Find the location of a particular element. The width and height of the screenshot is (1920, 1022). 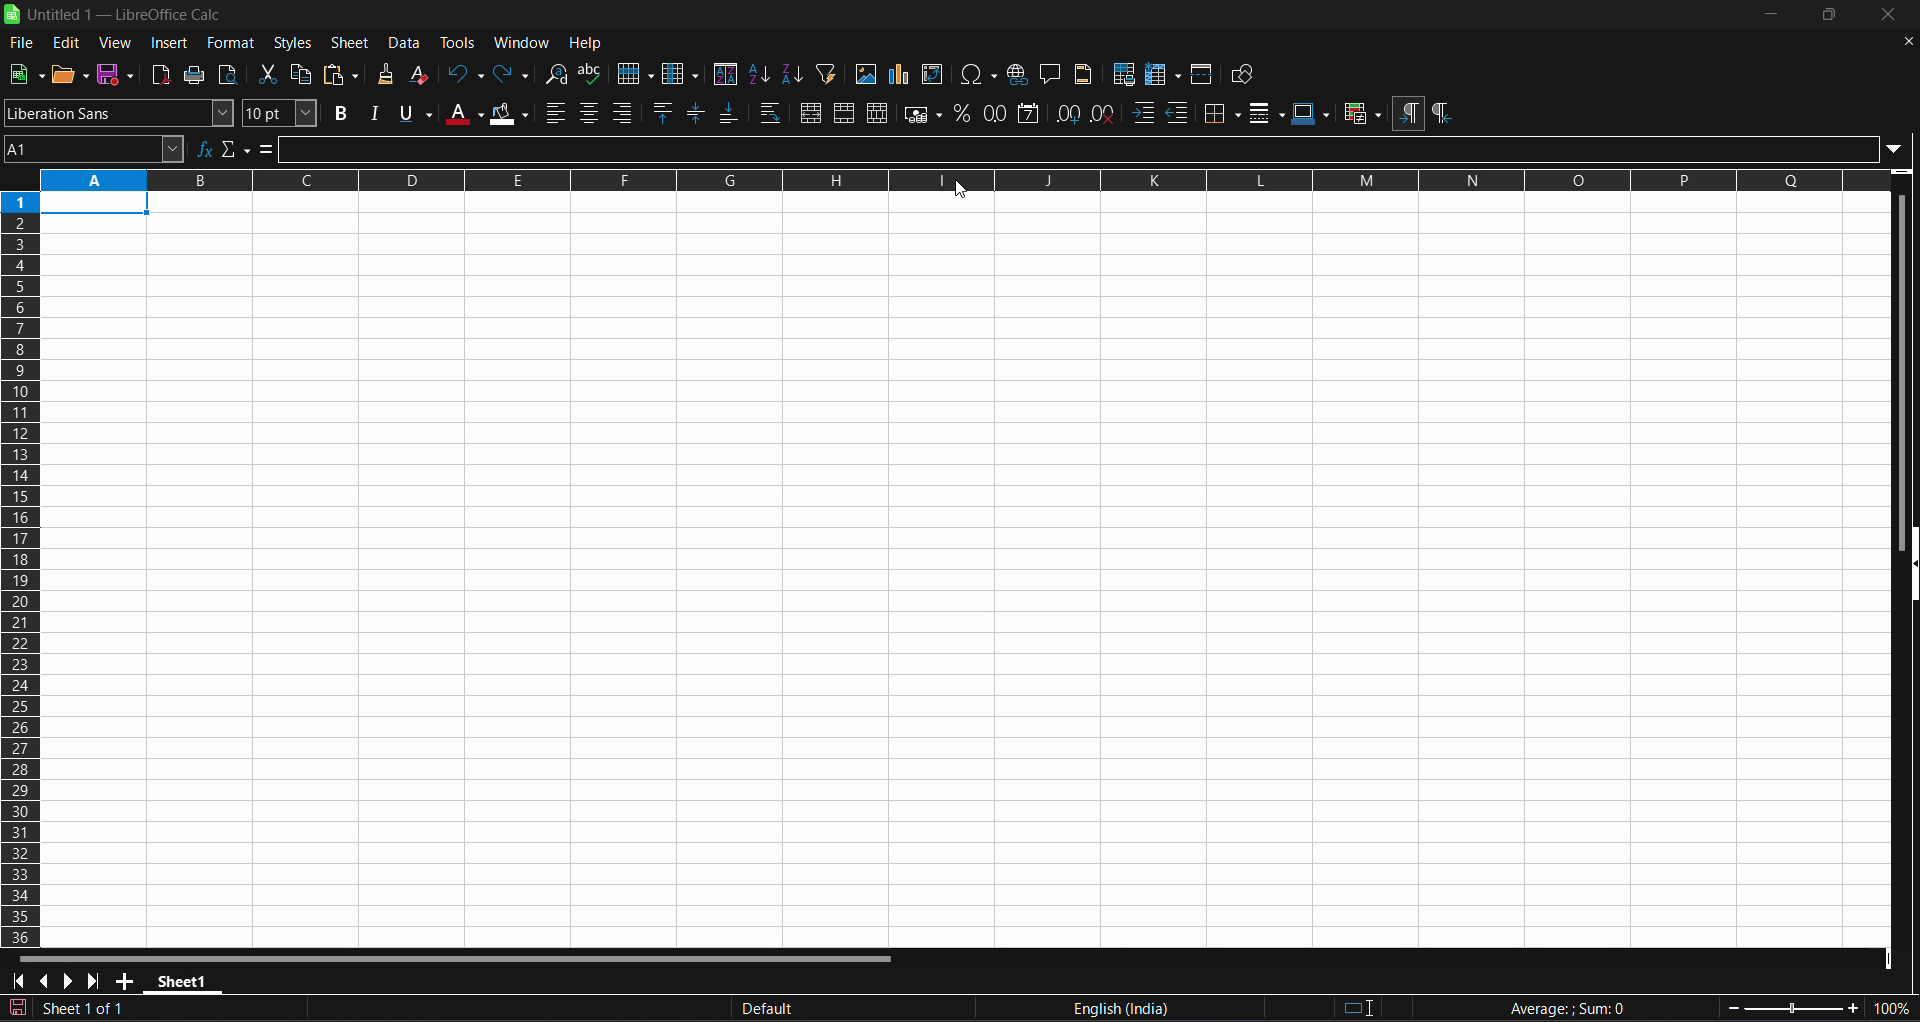

file is located at coordinates (23, 44).